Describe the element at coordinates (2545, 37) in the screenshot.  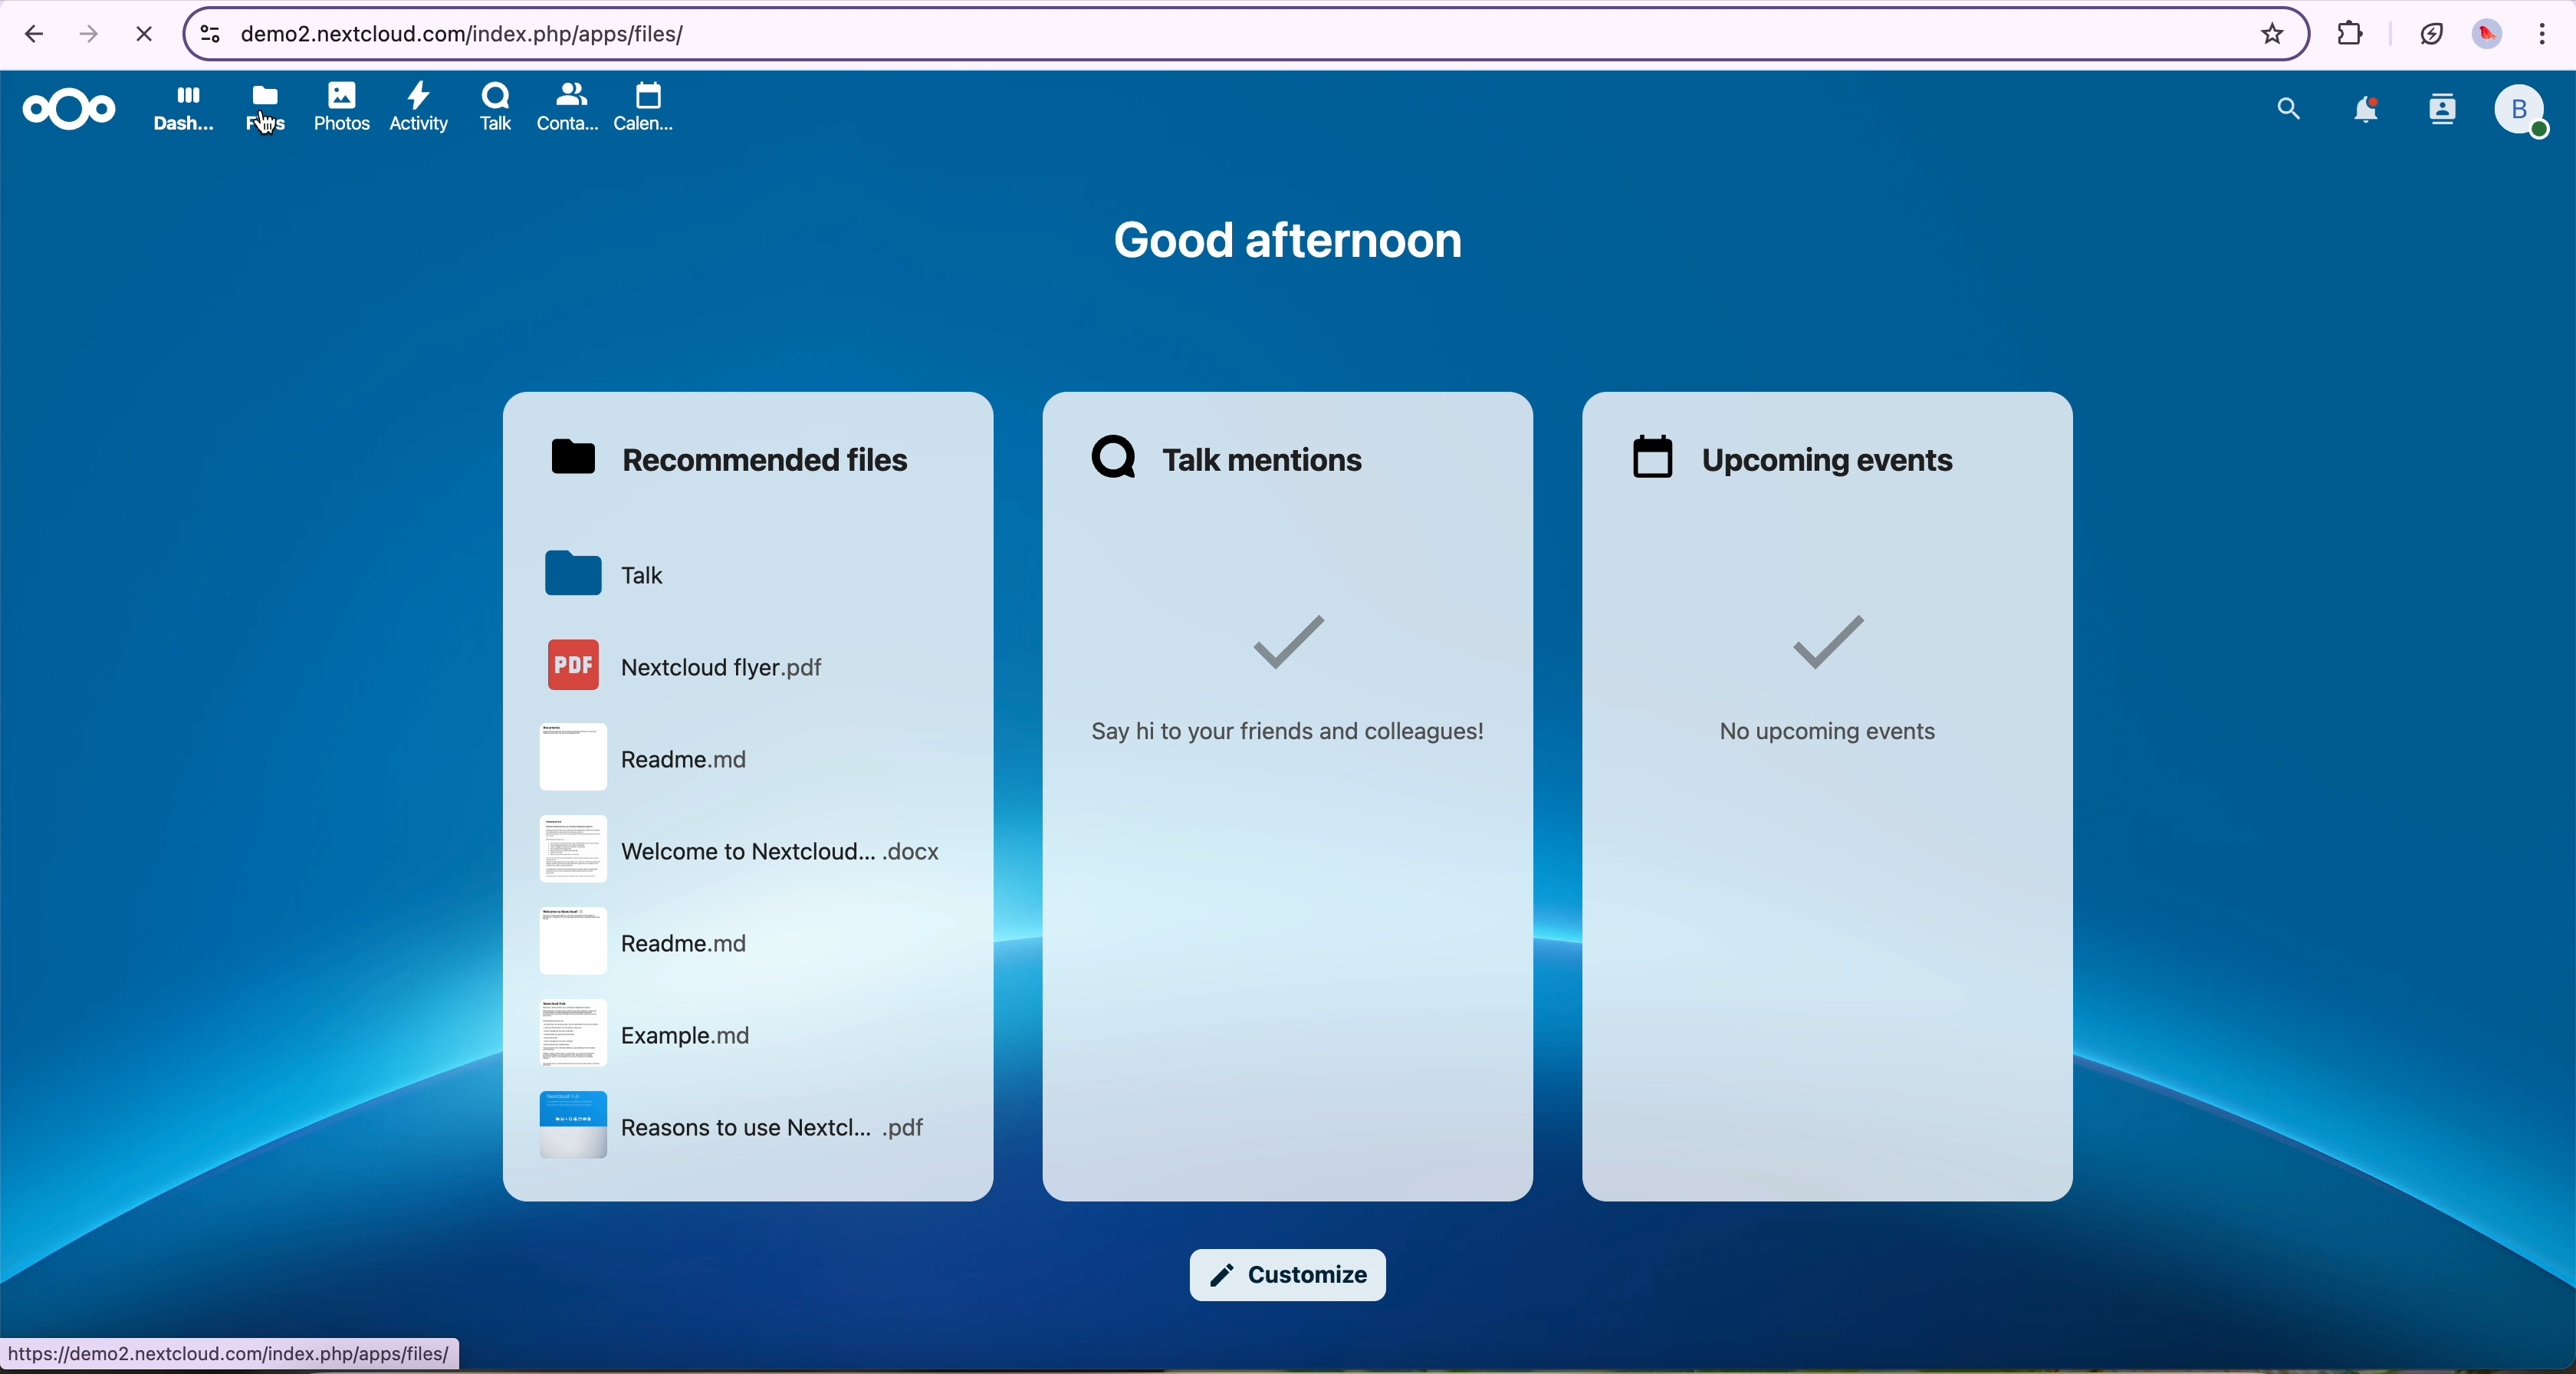
I see `customize and control Google Chrome` at that location.